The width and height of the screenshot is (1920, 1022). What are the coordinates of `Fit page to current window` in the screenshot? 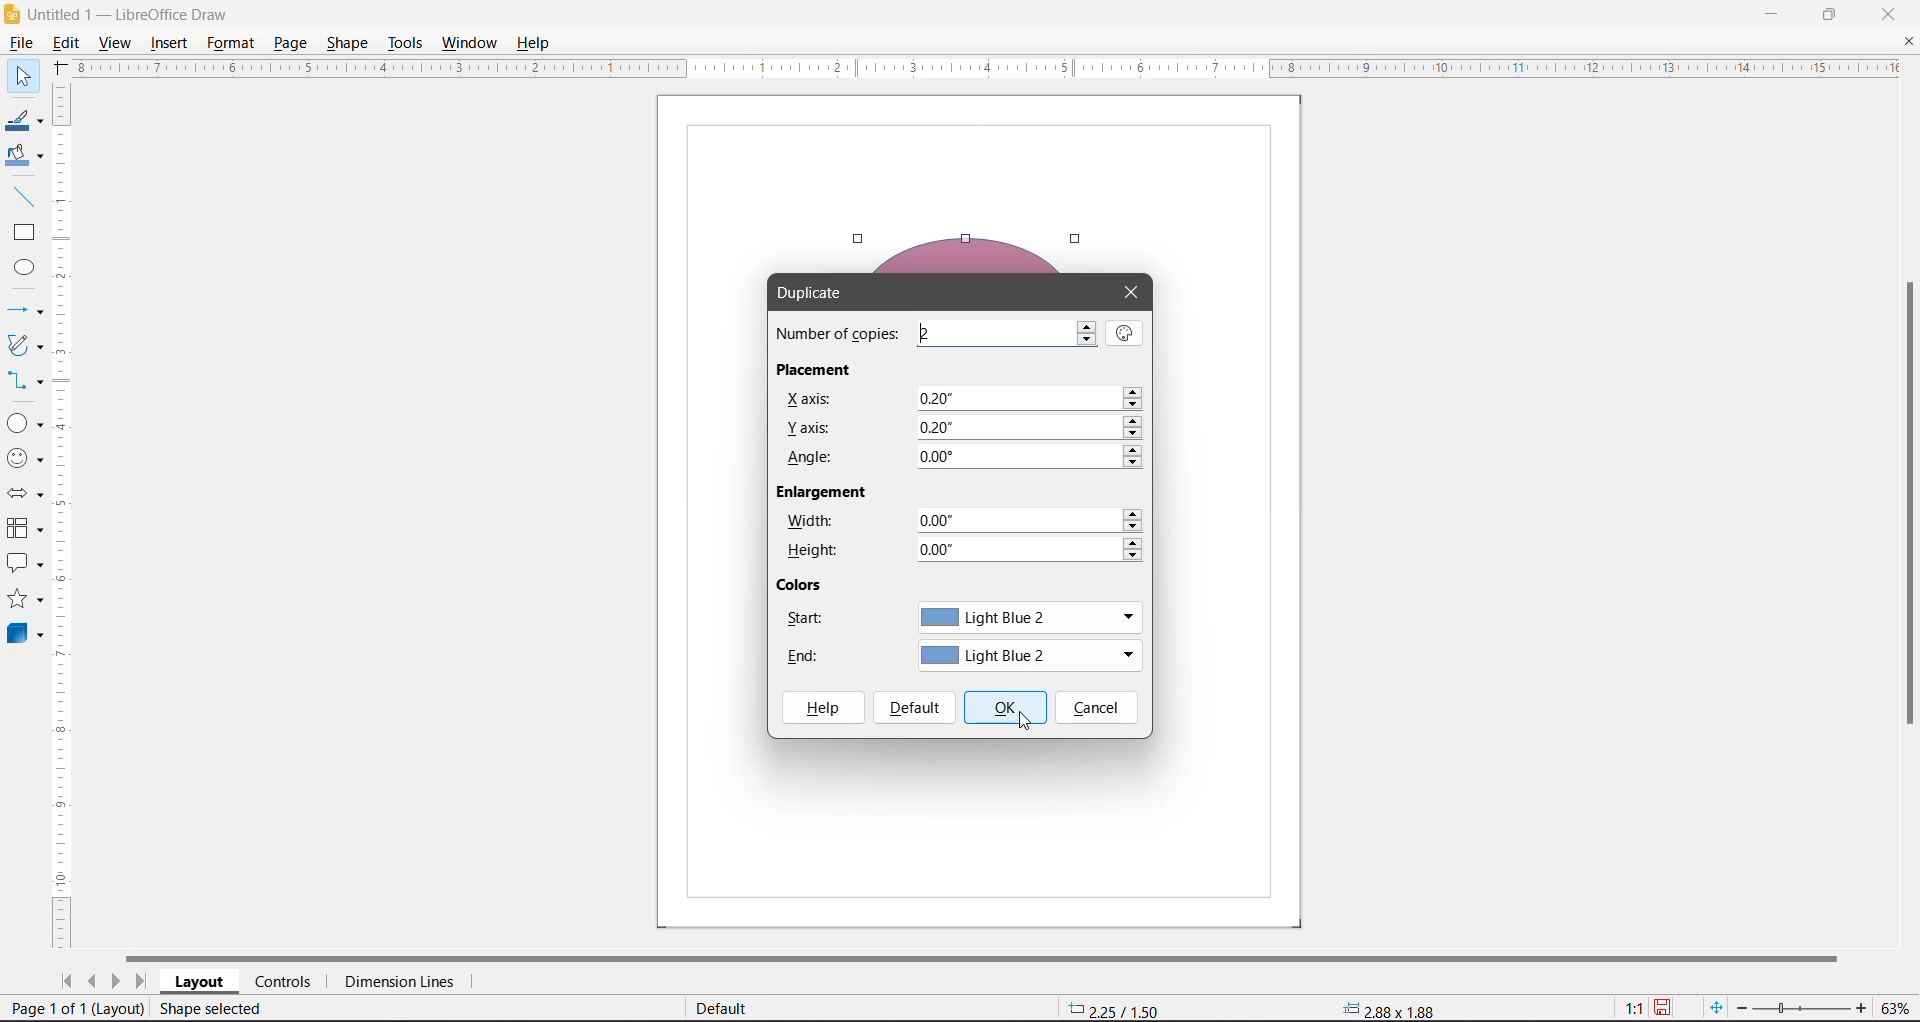 It's located at (1718, 1008).